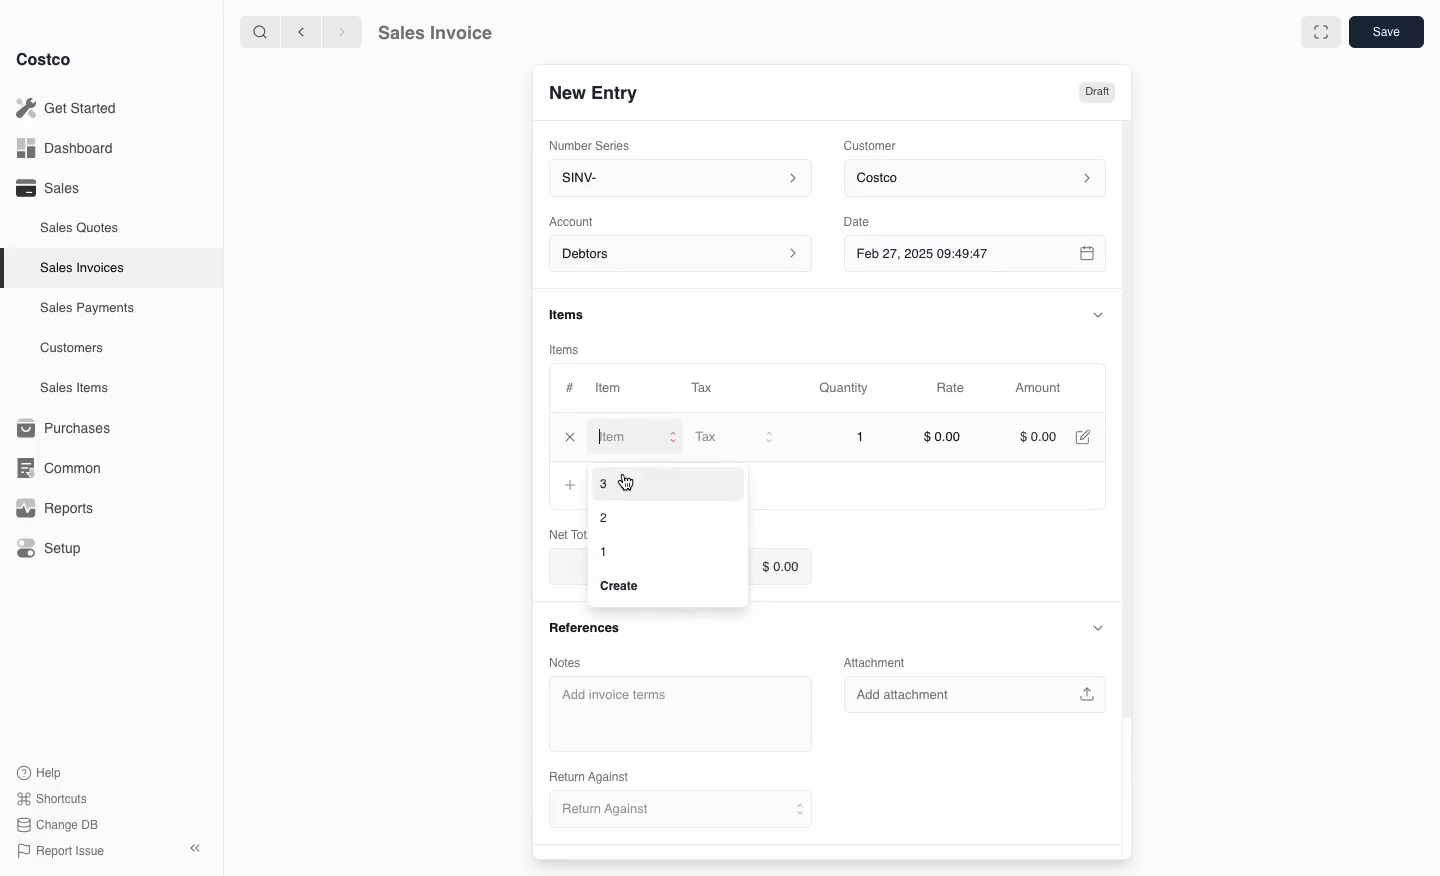 Image resolution: width=1440 pixels, height=876 pixels. What do you see at coordinates (634, 482) in the screenshot?
I see `cursor` at bounding box center [634, 482].